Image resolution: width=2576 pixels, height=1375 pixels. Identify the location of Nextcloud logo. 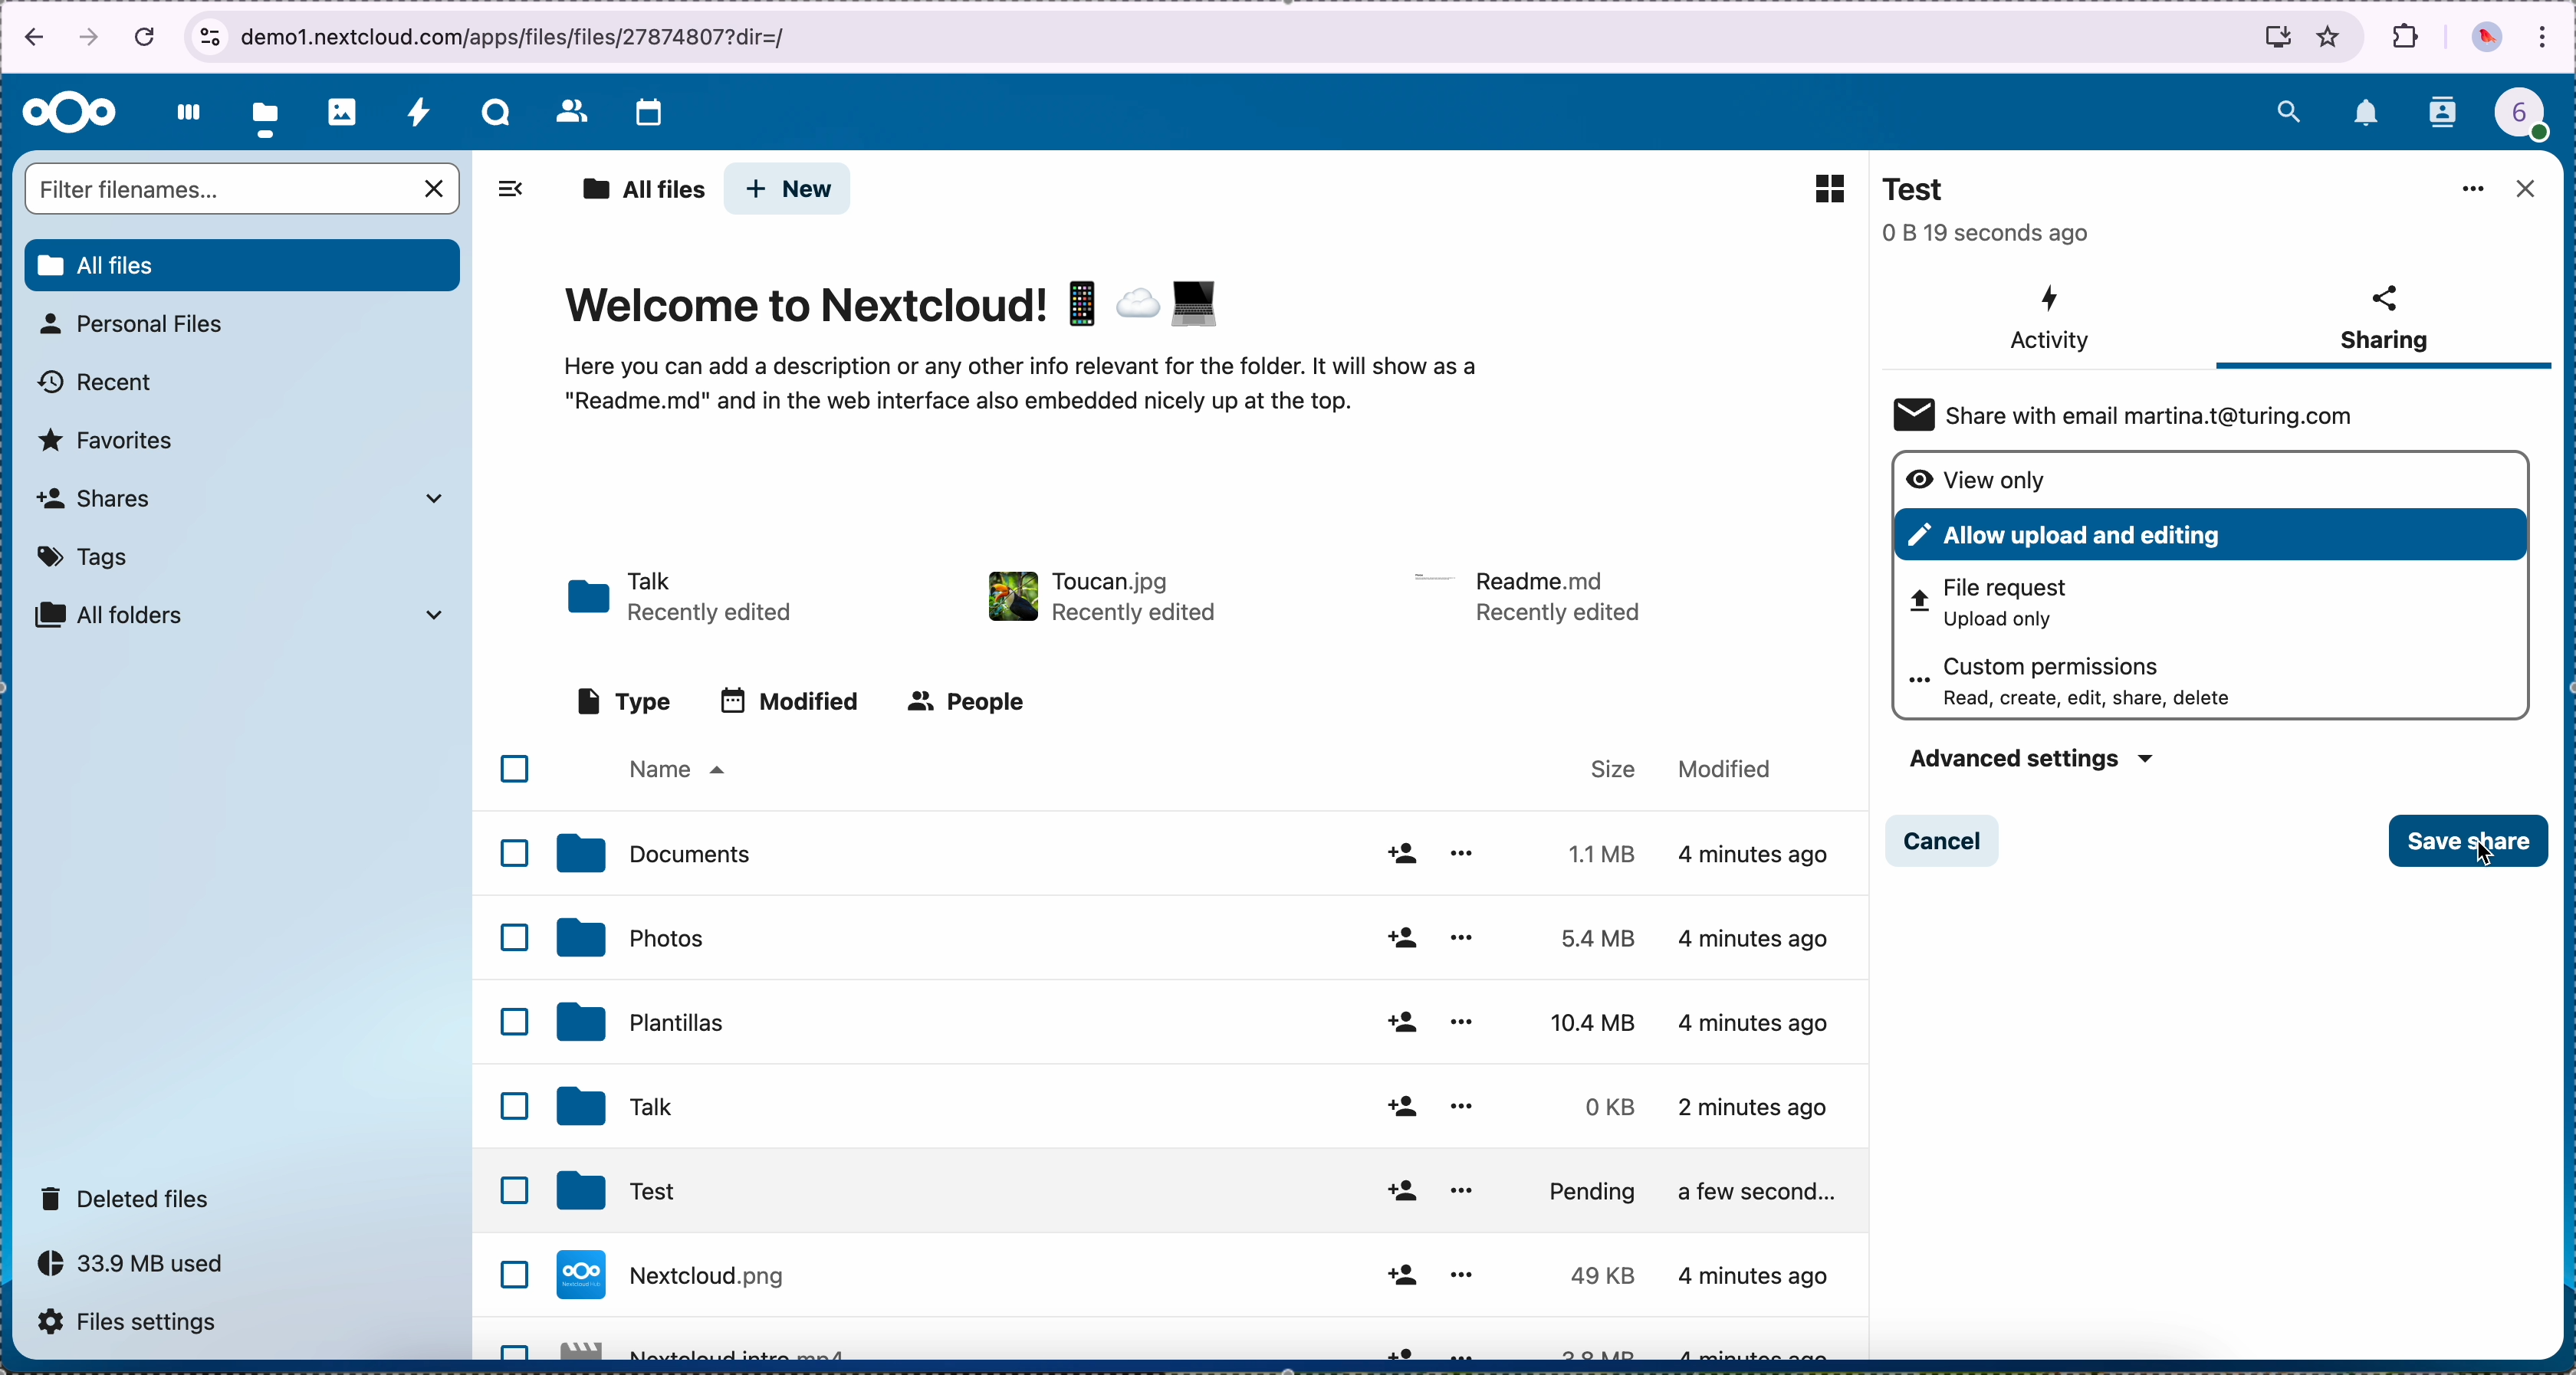
(70, 114).